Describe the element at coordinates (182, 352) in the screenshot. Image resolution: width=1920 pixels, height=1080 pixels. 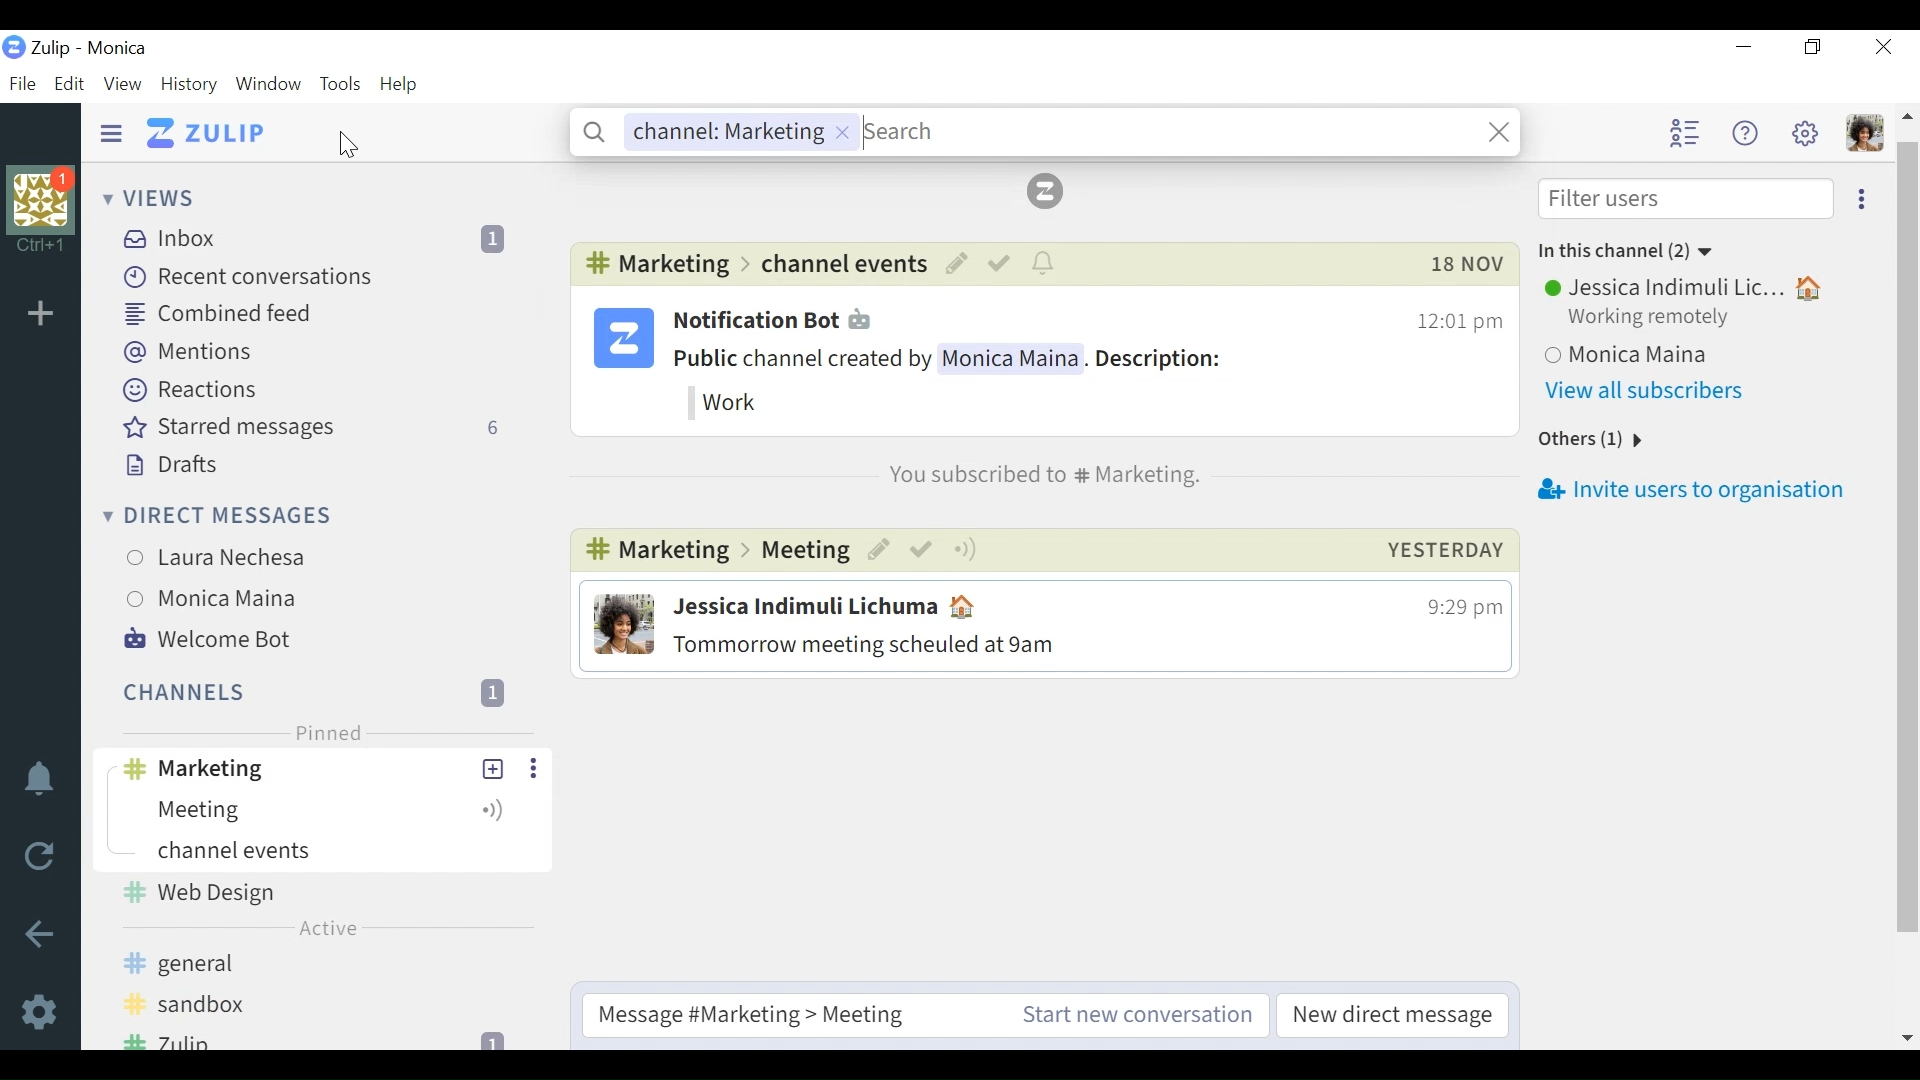
I see `Mentions` at that location.